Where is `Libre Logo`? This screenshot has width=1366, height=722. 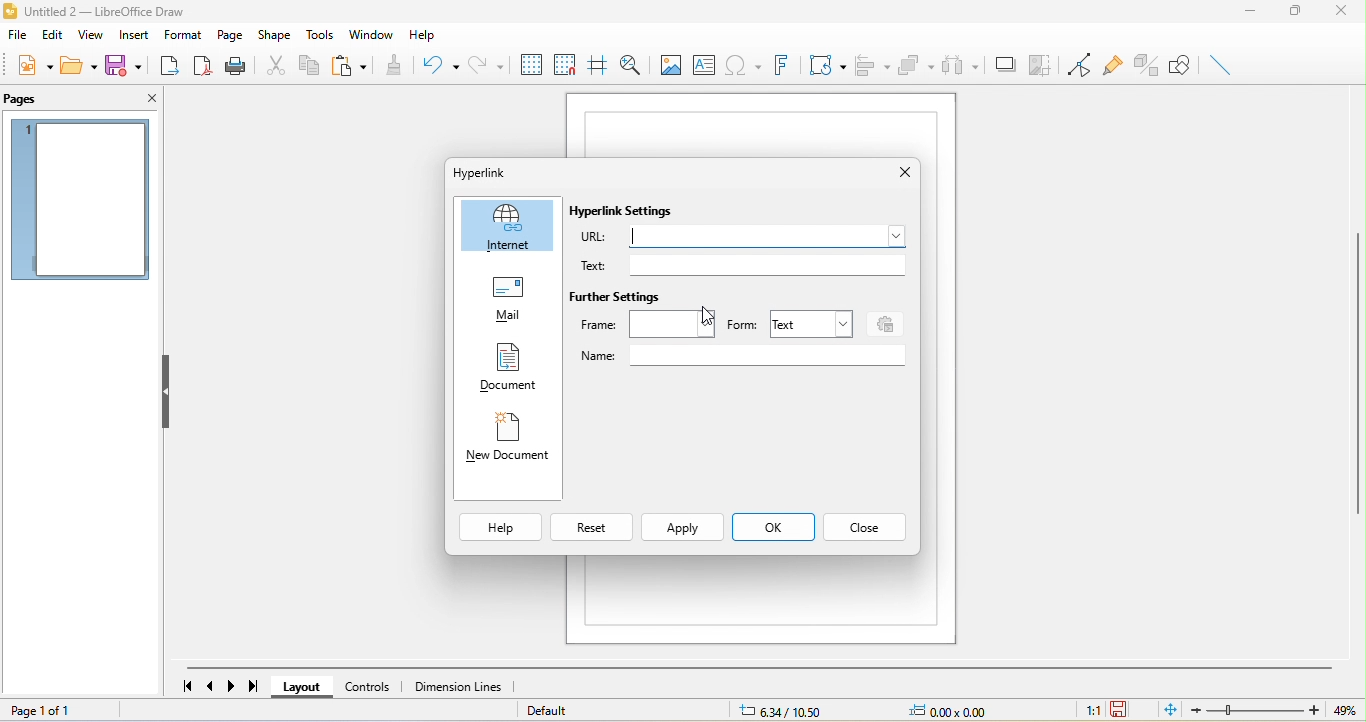
Libre Logo is located at coordinates (9, 13).